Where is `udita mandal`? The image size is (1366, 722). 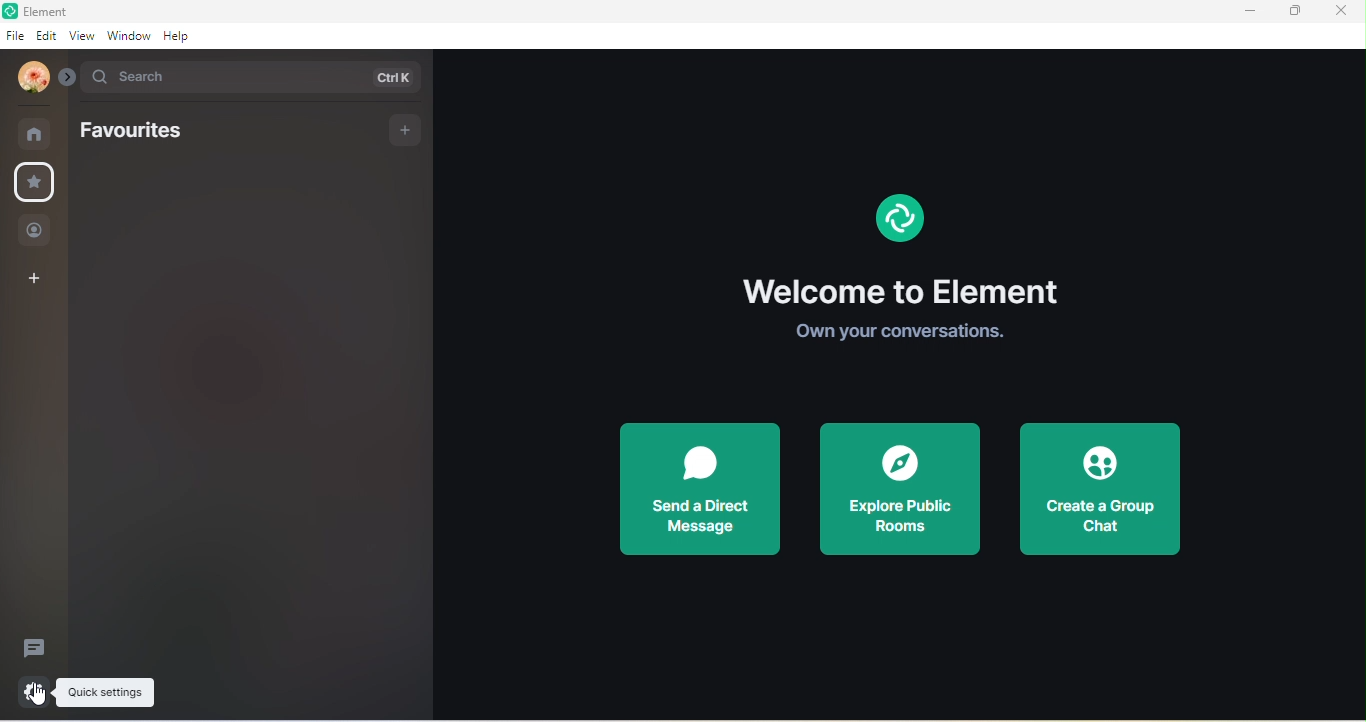
udita mandal is located at coordinates (29, 78).